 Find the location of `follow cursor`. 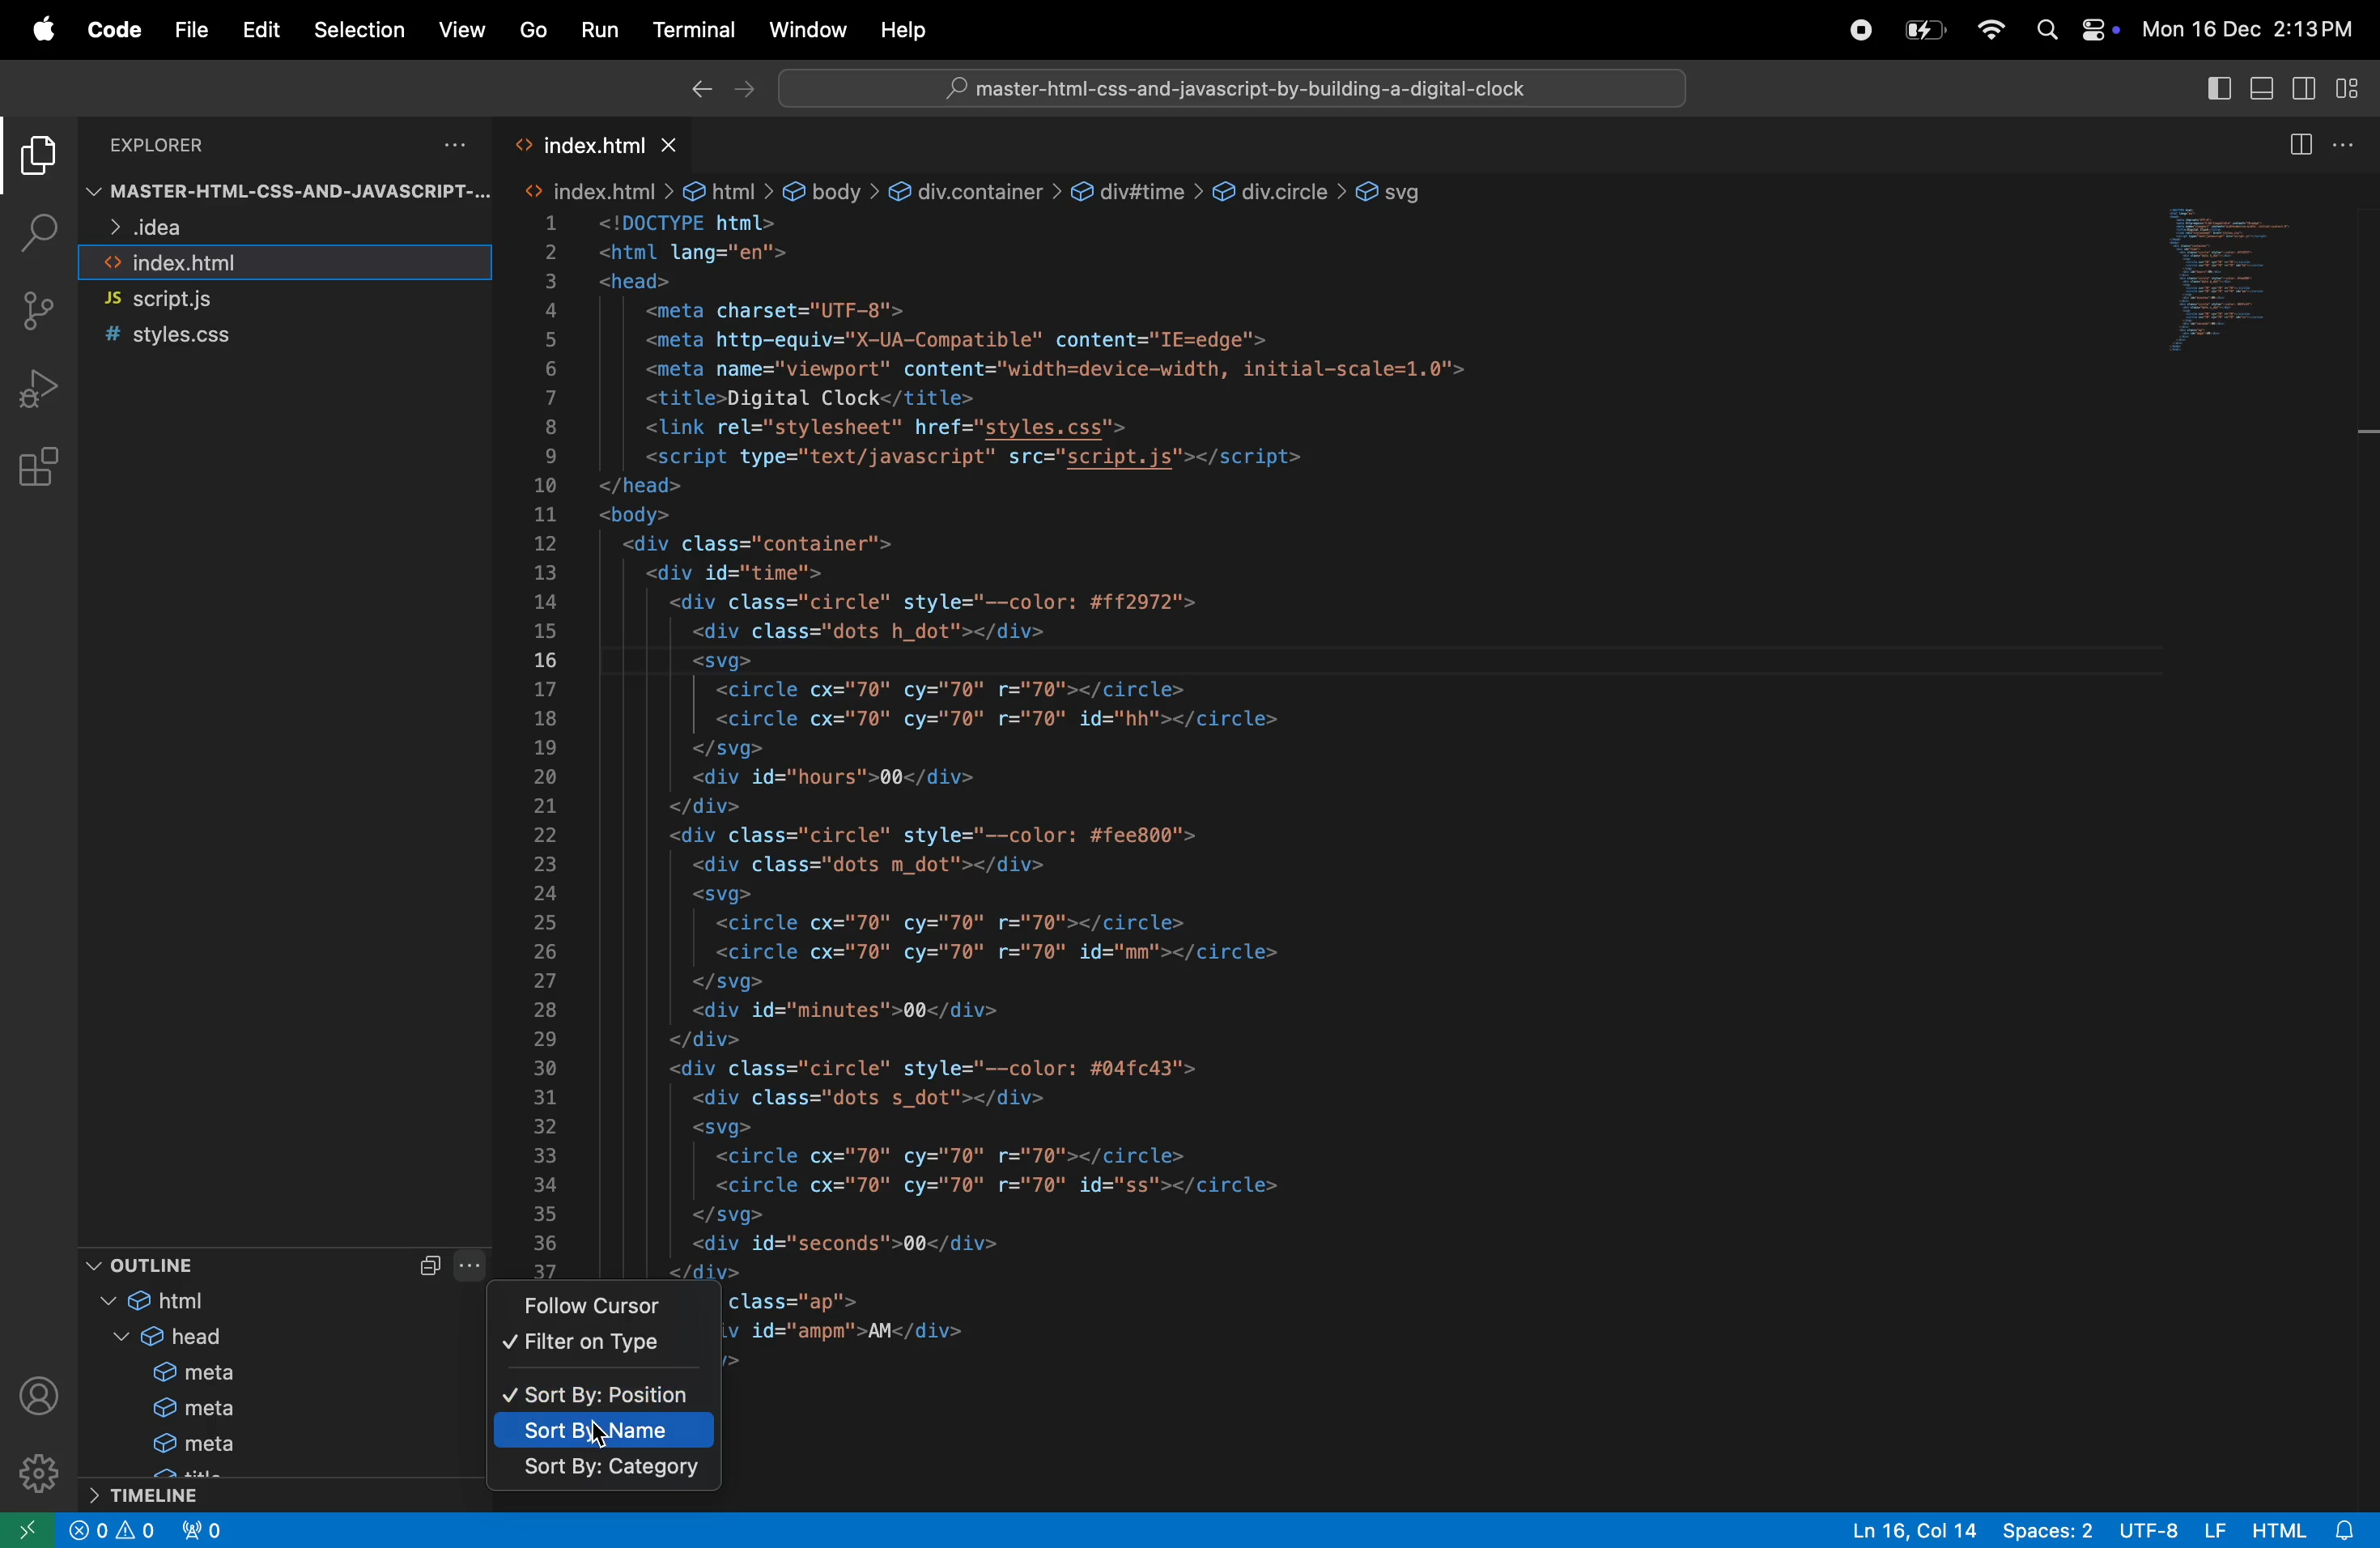

follow cursor is located at coordinates (621, 1304).